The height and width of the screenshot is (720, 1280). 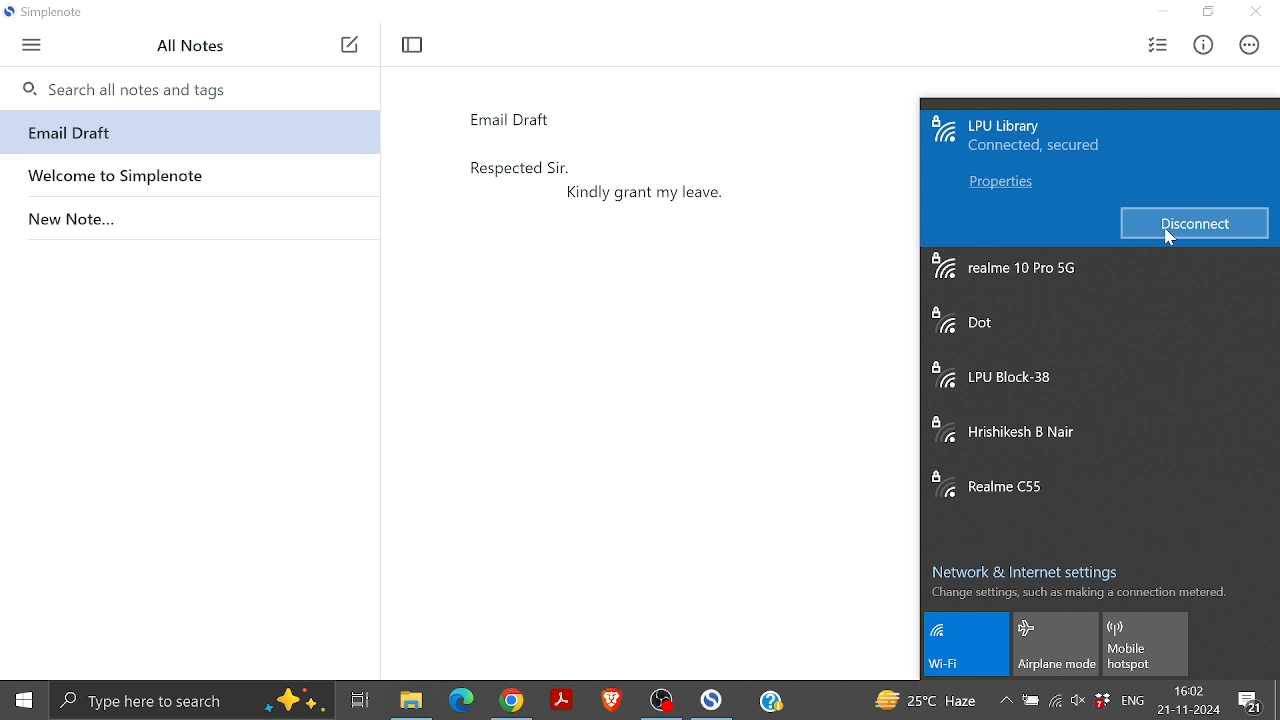 I want to click on WIFI, so click(x=970, y=645).